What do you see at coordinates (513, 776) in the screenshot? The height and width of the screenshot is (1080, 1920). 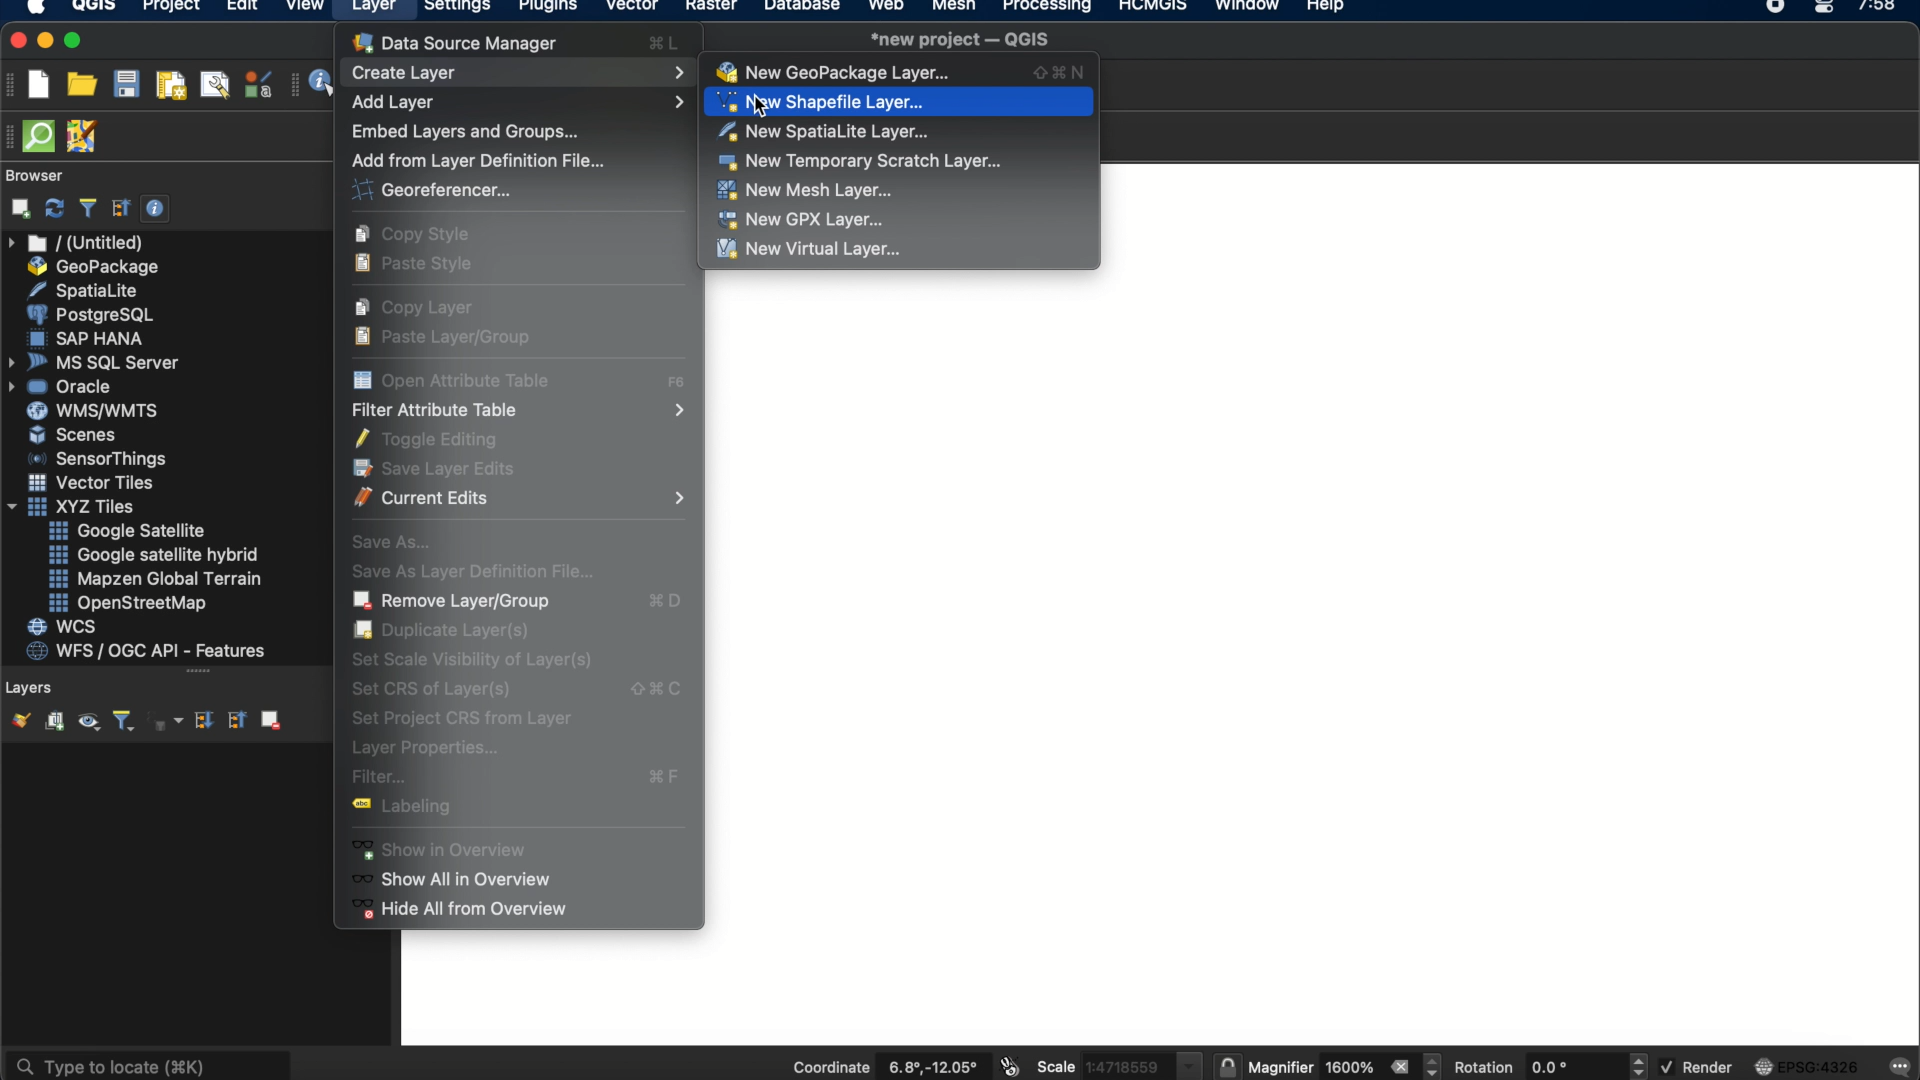 I see `filter` at bounding box center [513, 776].